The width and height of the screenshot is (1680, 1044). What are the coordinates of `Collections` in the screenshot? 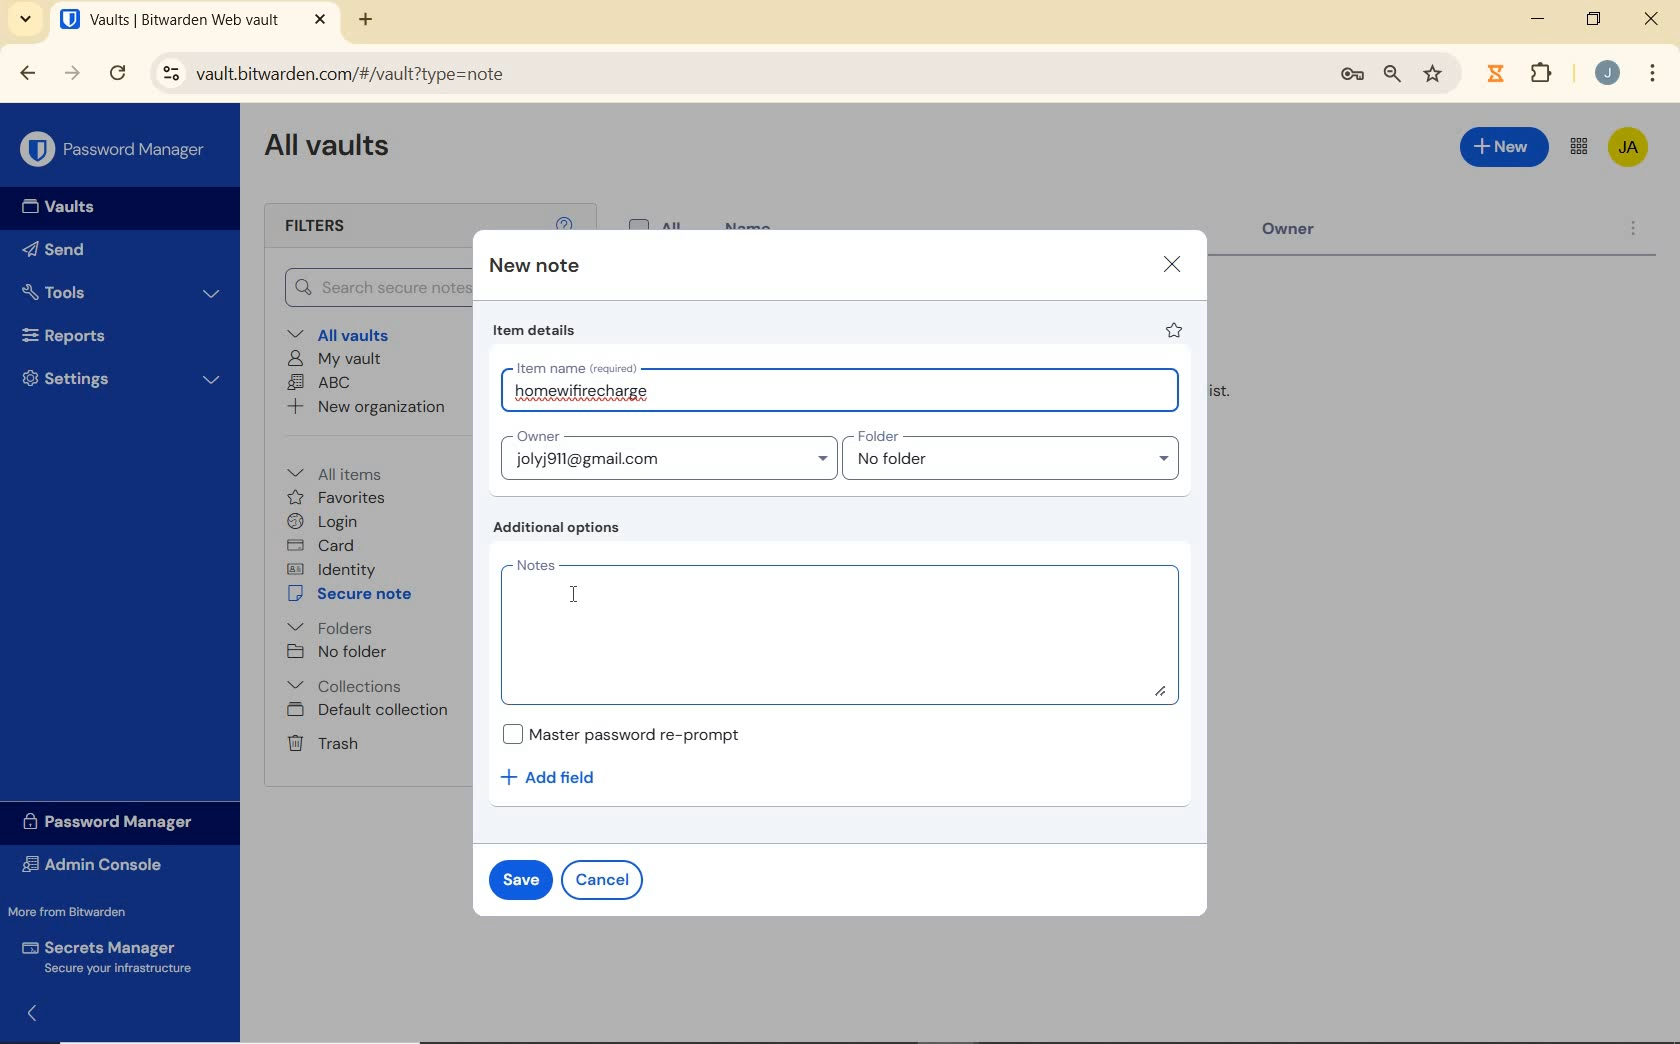 It's located at (349, 685).